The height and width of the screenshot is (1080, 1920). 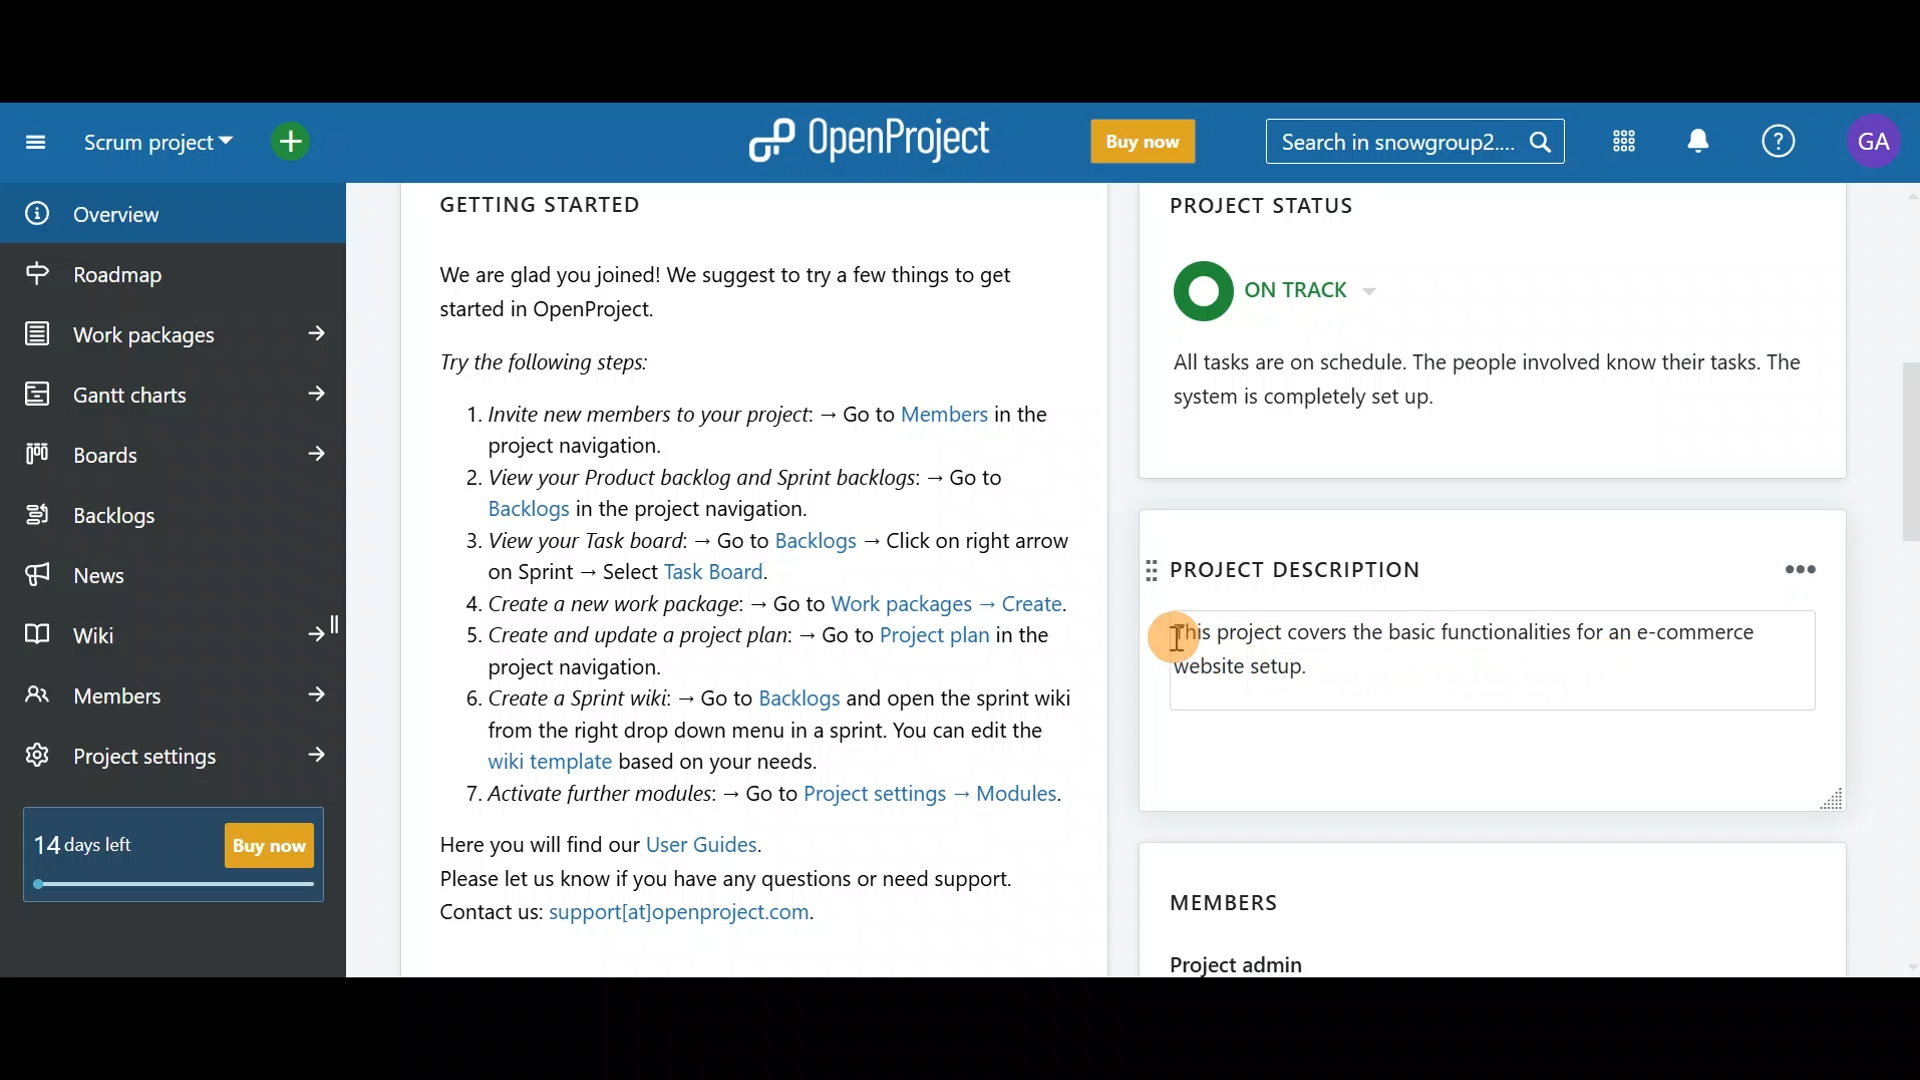 What do you see at coordinates (1782, 138) in the screenshot?
I see `Help` at bounding box center [1782, 138].